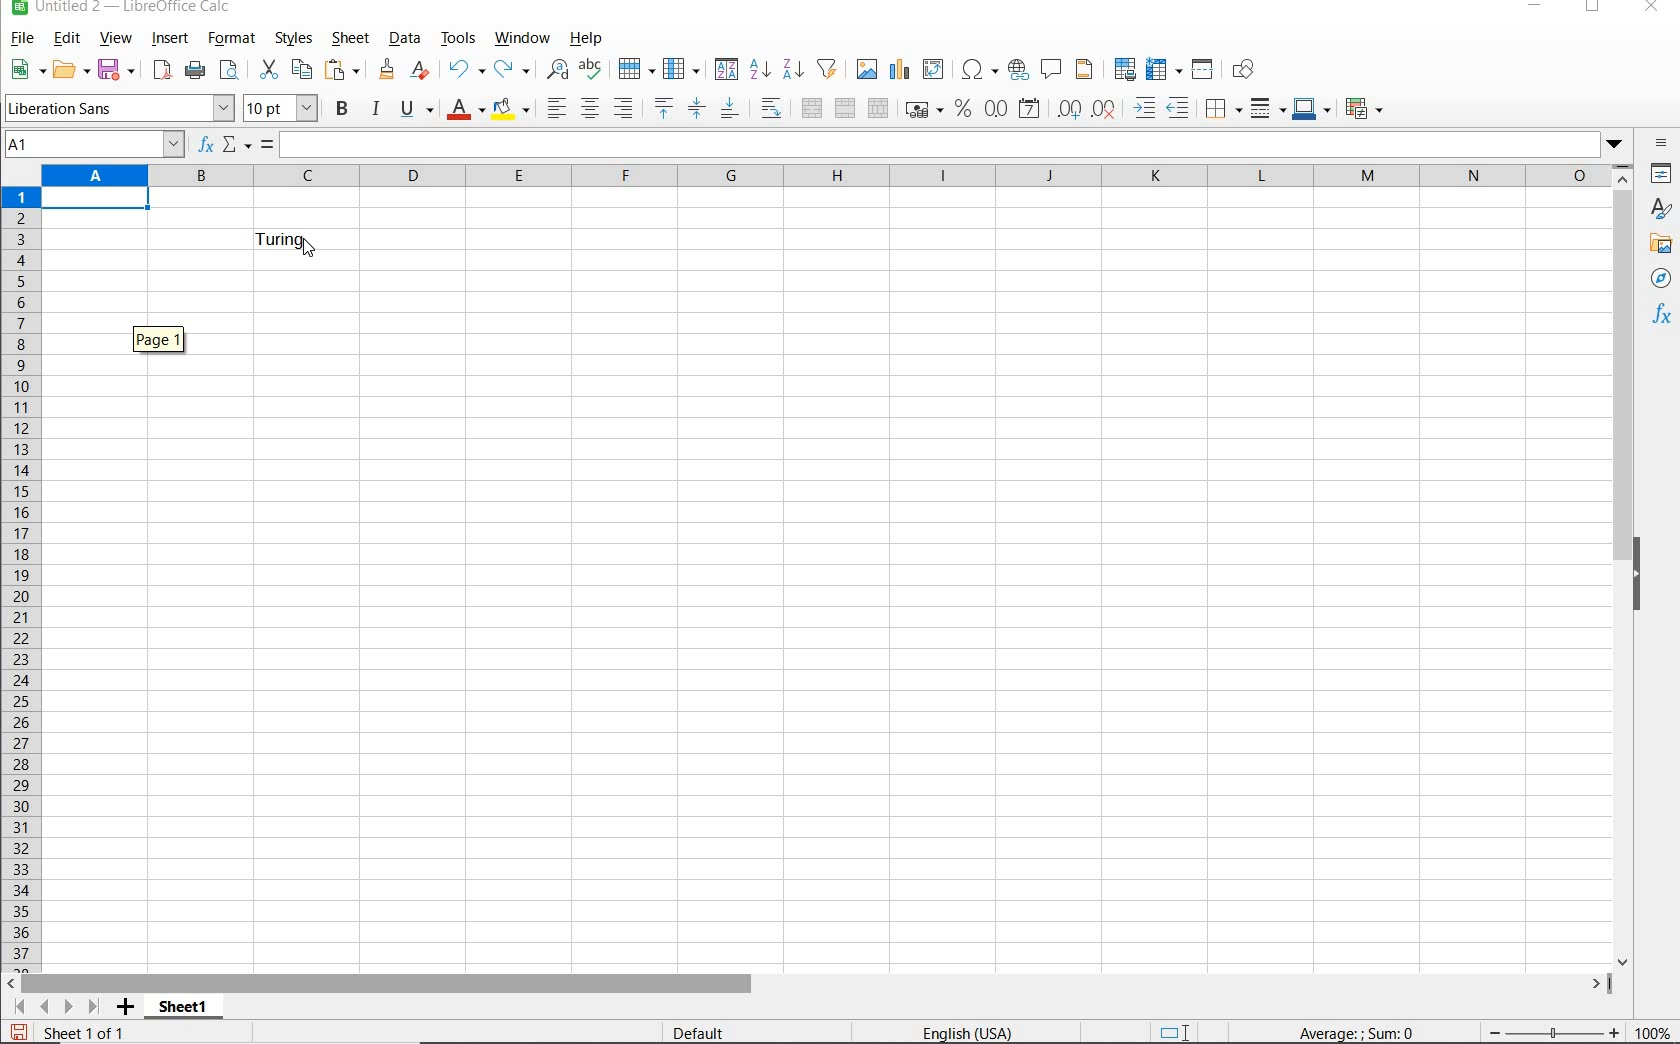 The height and width of the screenshot is (1044, 1680). Describe the element at coordinates (305, 71) in the screenshot. I see `COPY` at that location.